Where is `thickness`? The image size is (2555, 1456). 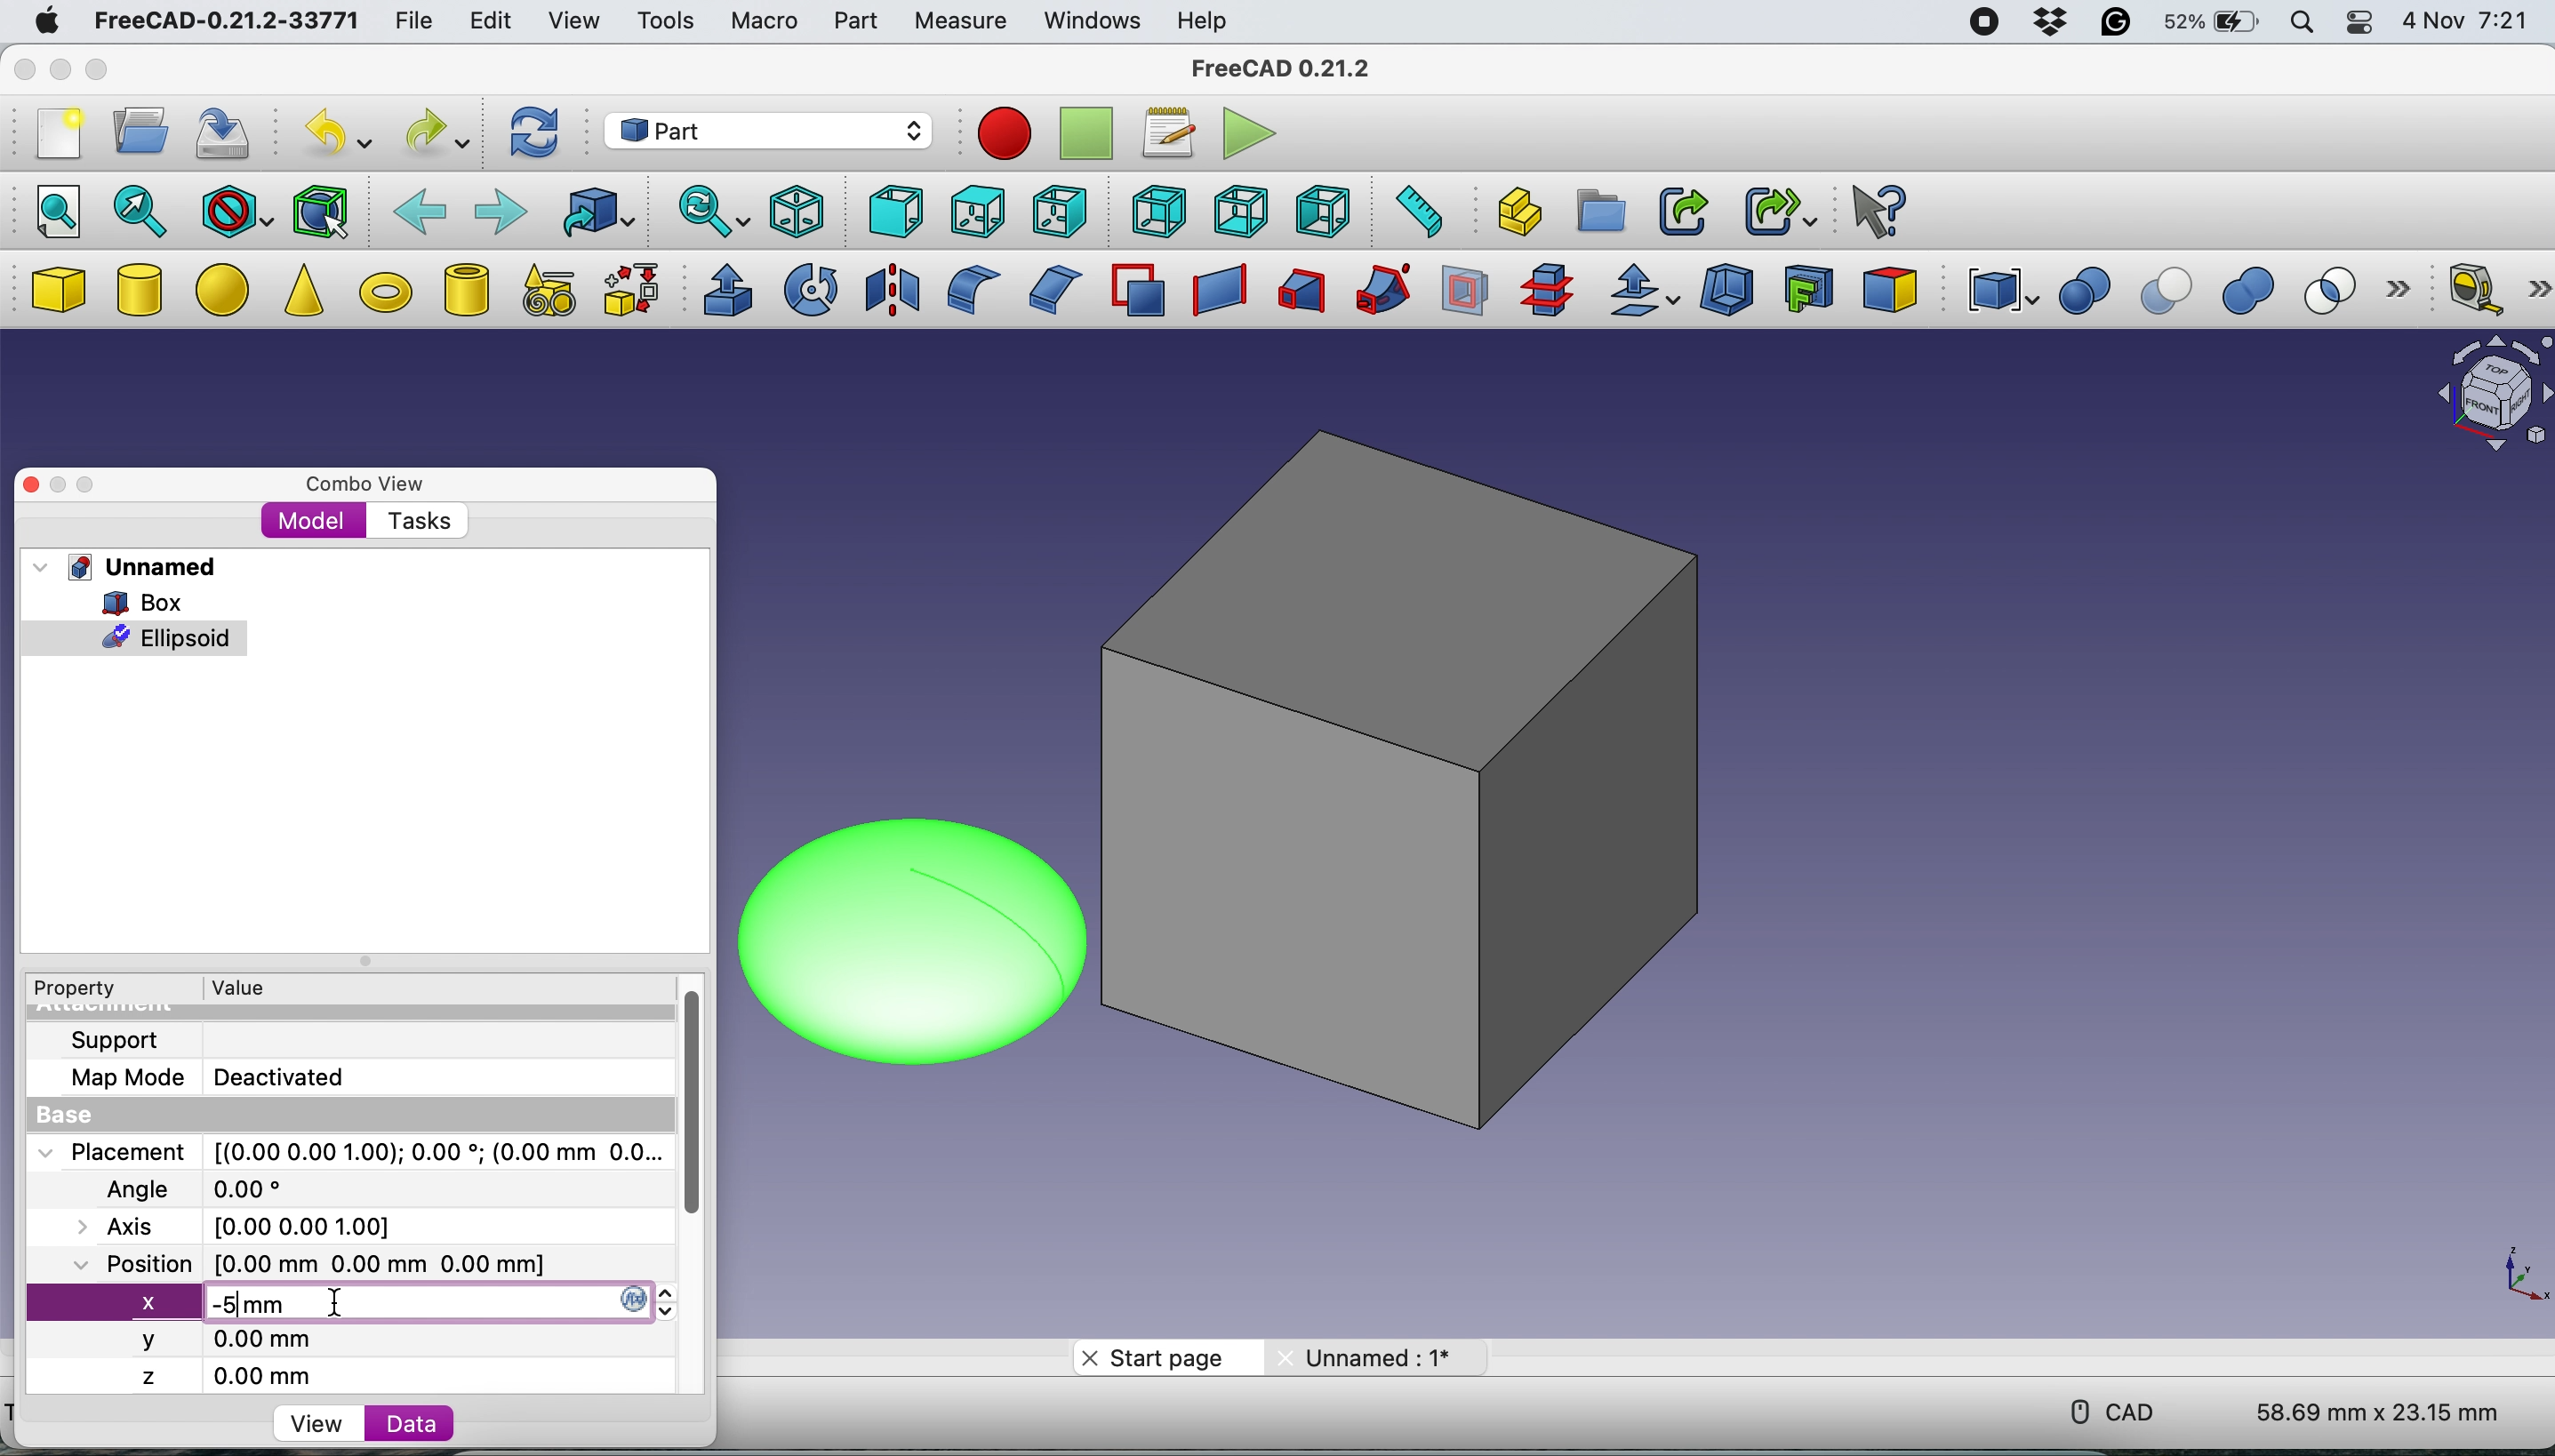
thickness is located at coordinates (1729, 292).